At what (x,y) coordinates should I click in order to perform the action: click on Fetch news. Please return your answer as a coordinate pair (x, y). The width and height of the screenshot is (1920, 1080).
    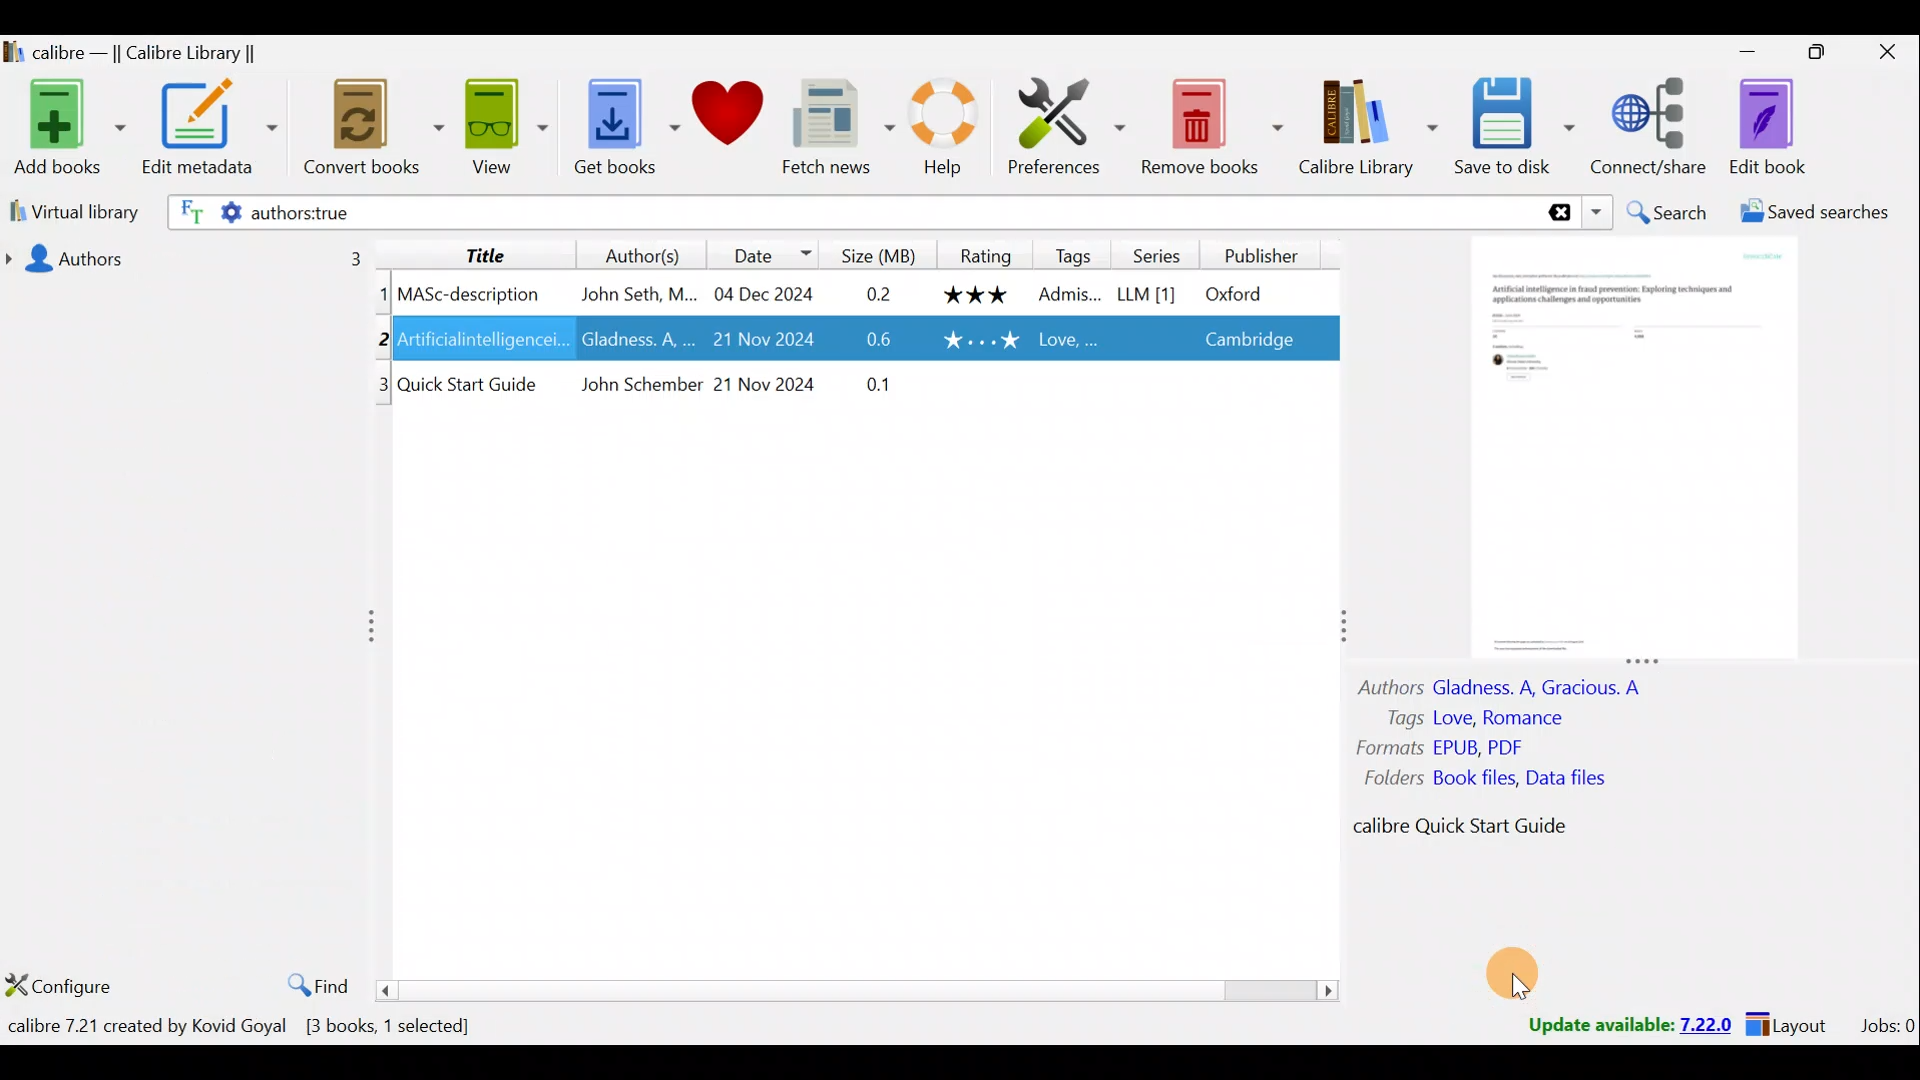
    Looking at the image, I should click on (826, 127).